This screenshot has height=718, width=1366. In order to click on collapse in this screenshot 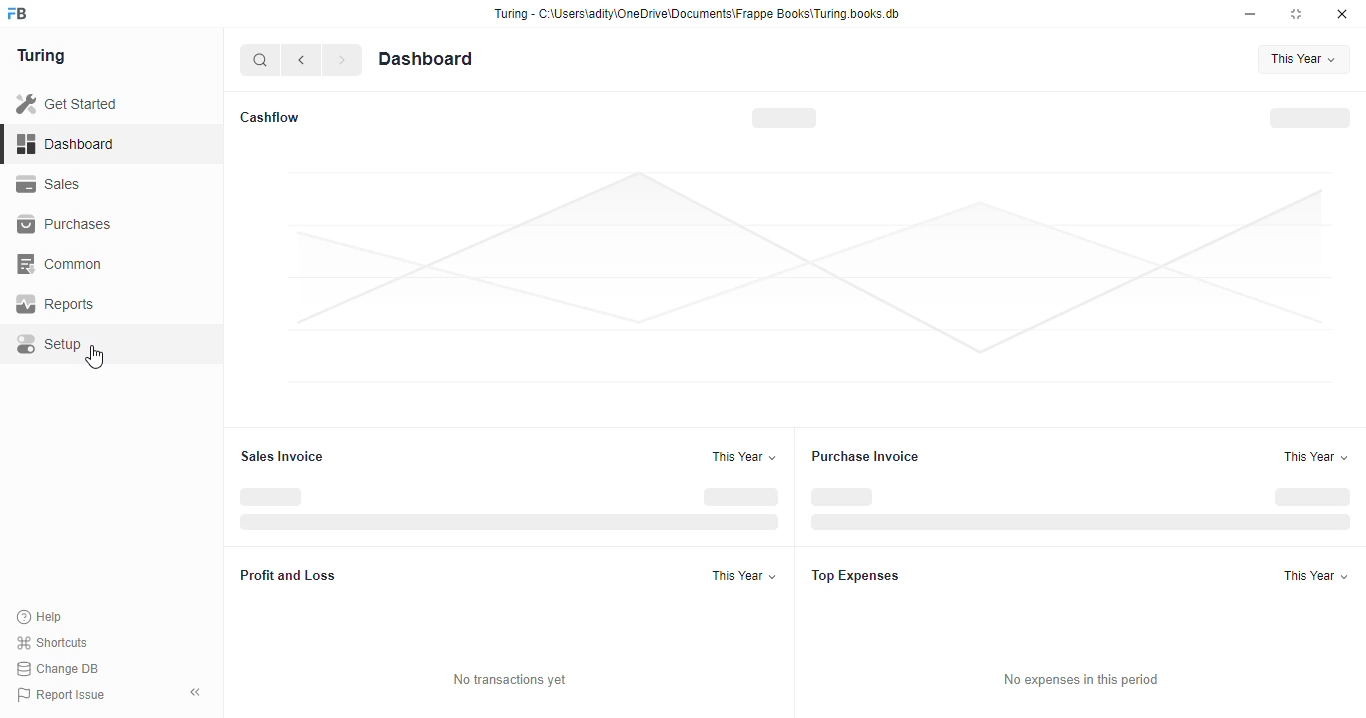, I will do `click(197, 689)`.